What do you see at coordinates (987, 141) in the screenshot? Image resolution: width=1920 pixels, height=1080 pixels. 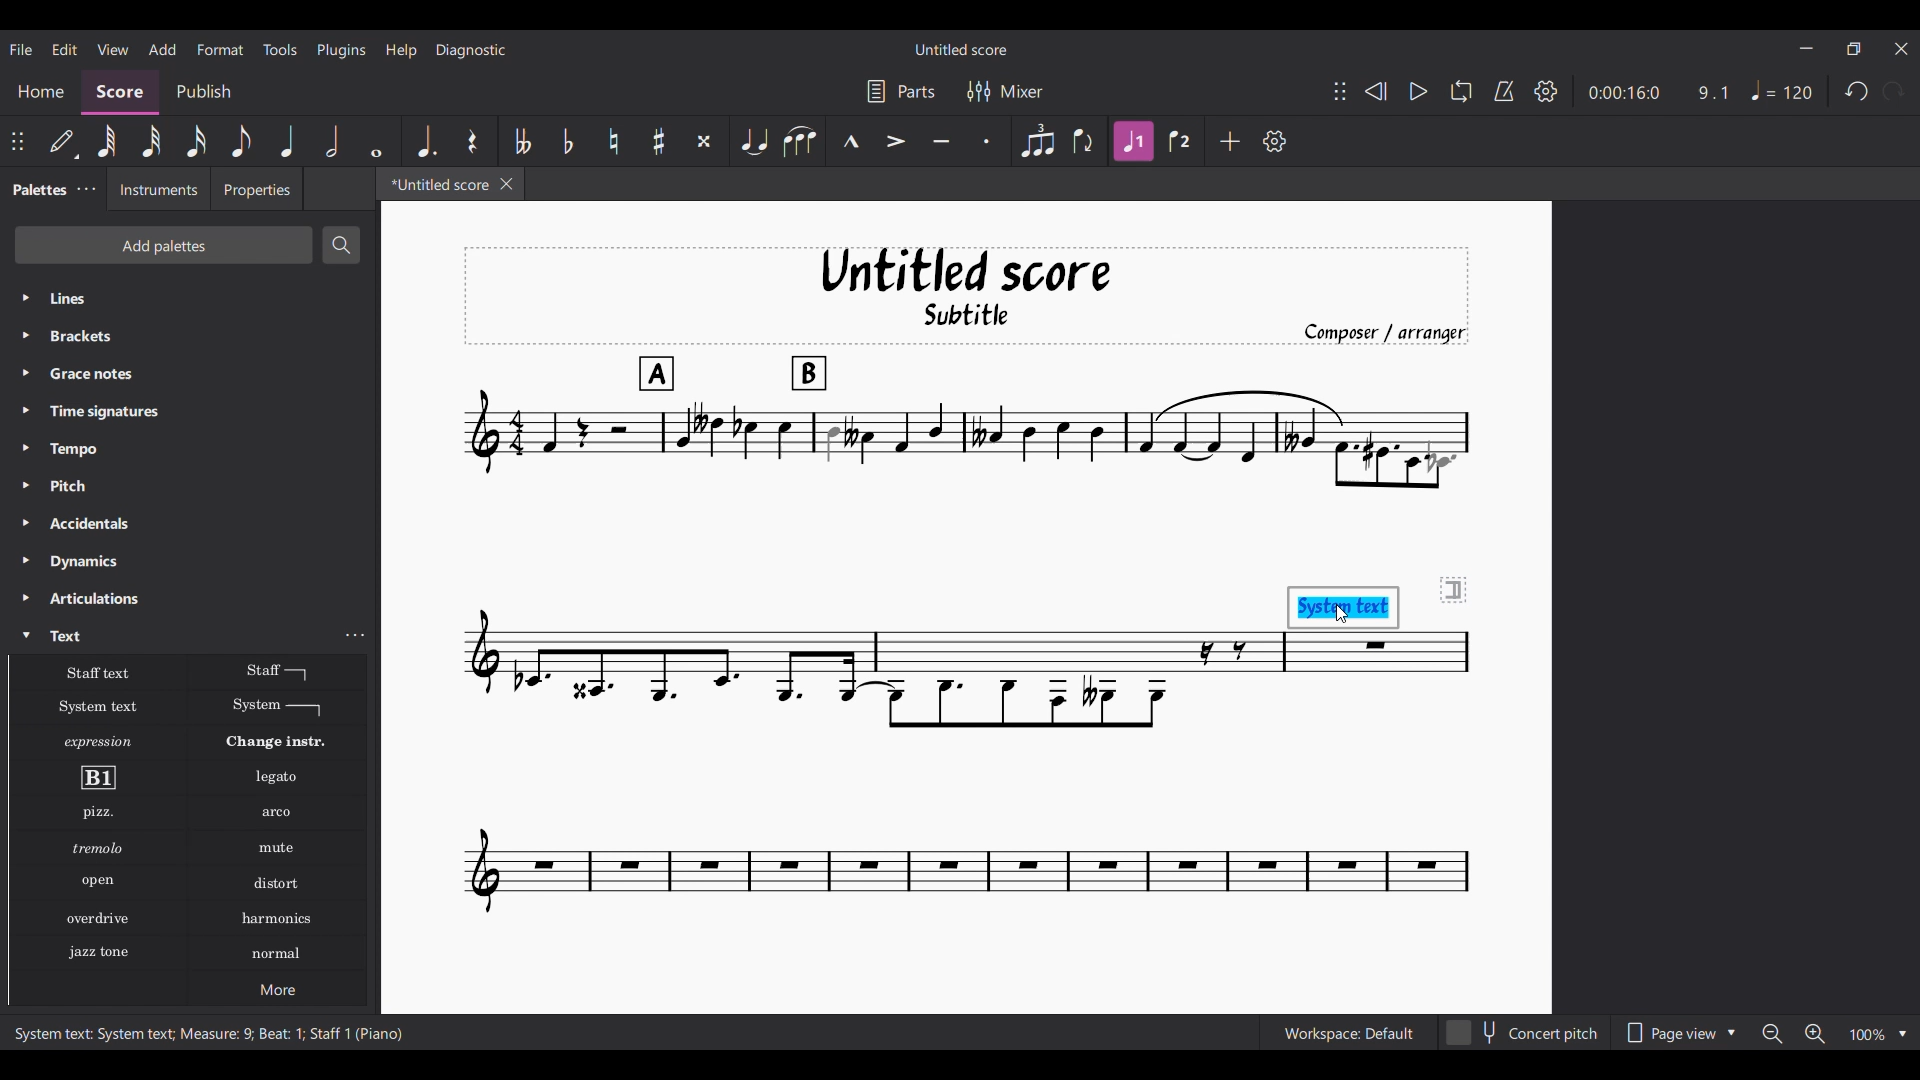 I see `Staccato` at bounding box center [987, 141].